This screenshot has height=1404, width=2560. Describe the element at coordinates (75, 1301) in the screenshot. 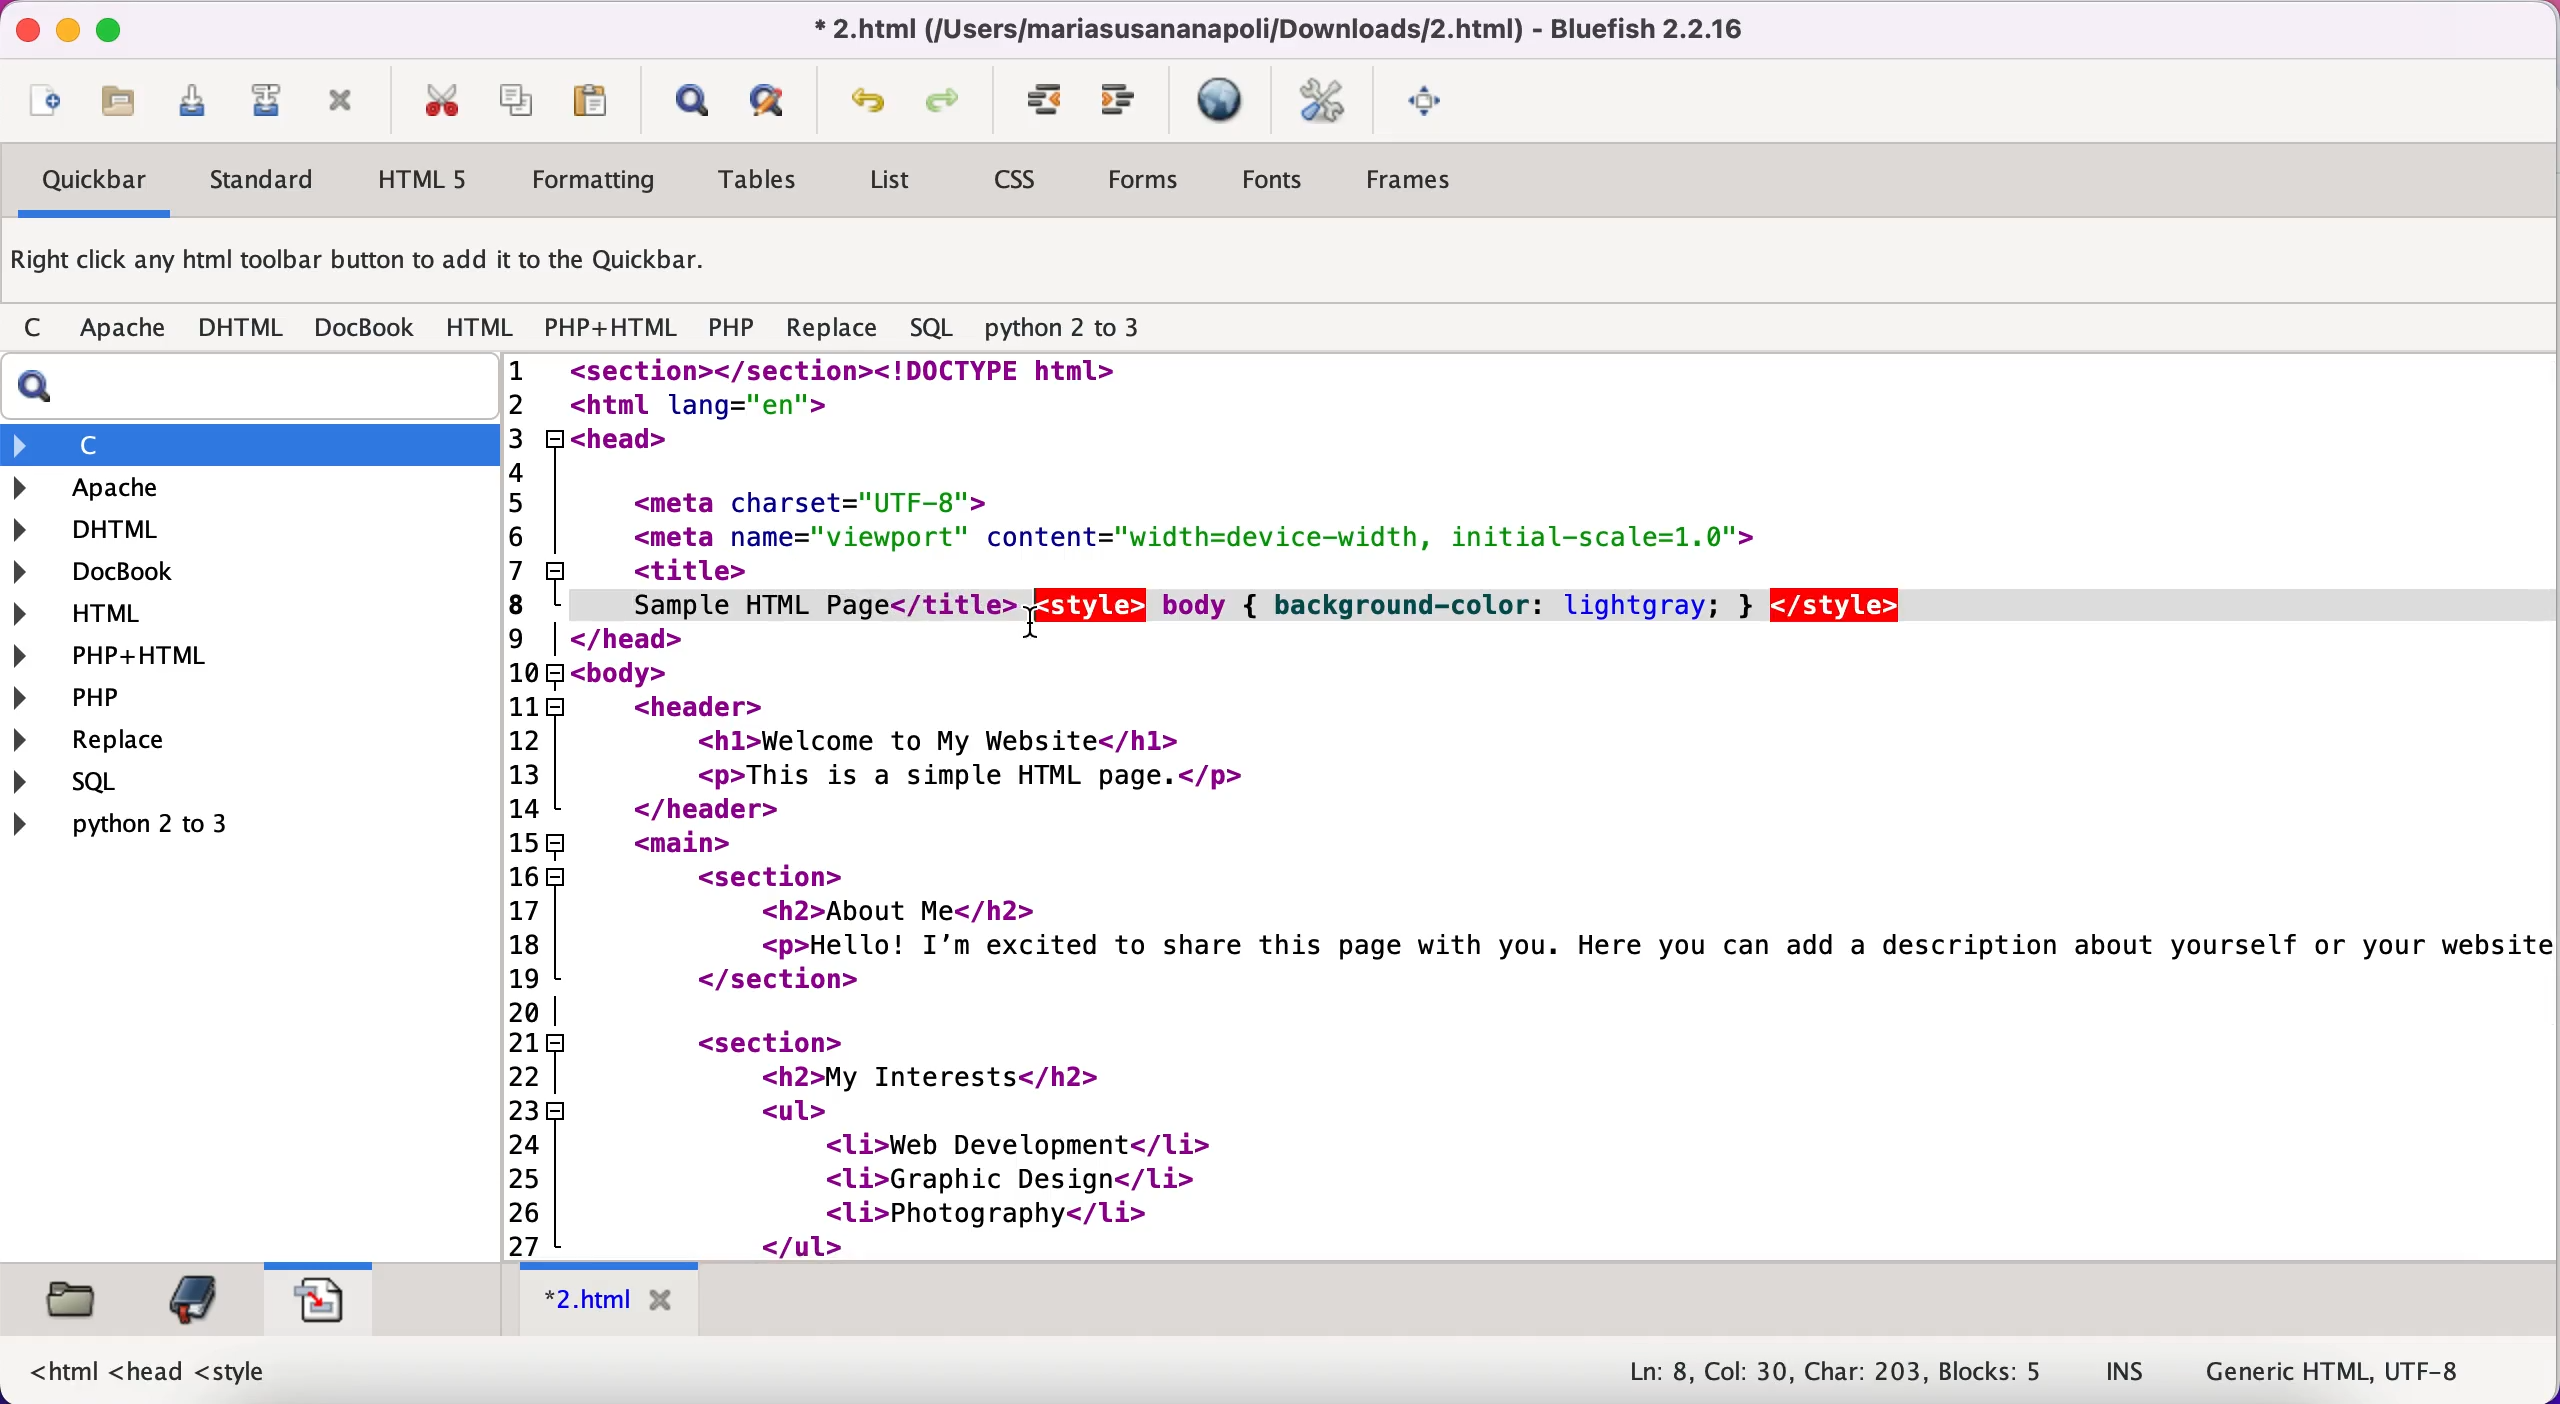

I see `filebrowser` at that location.